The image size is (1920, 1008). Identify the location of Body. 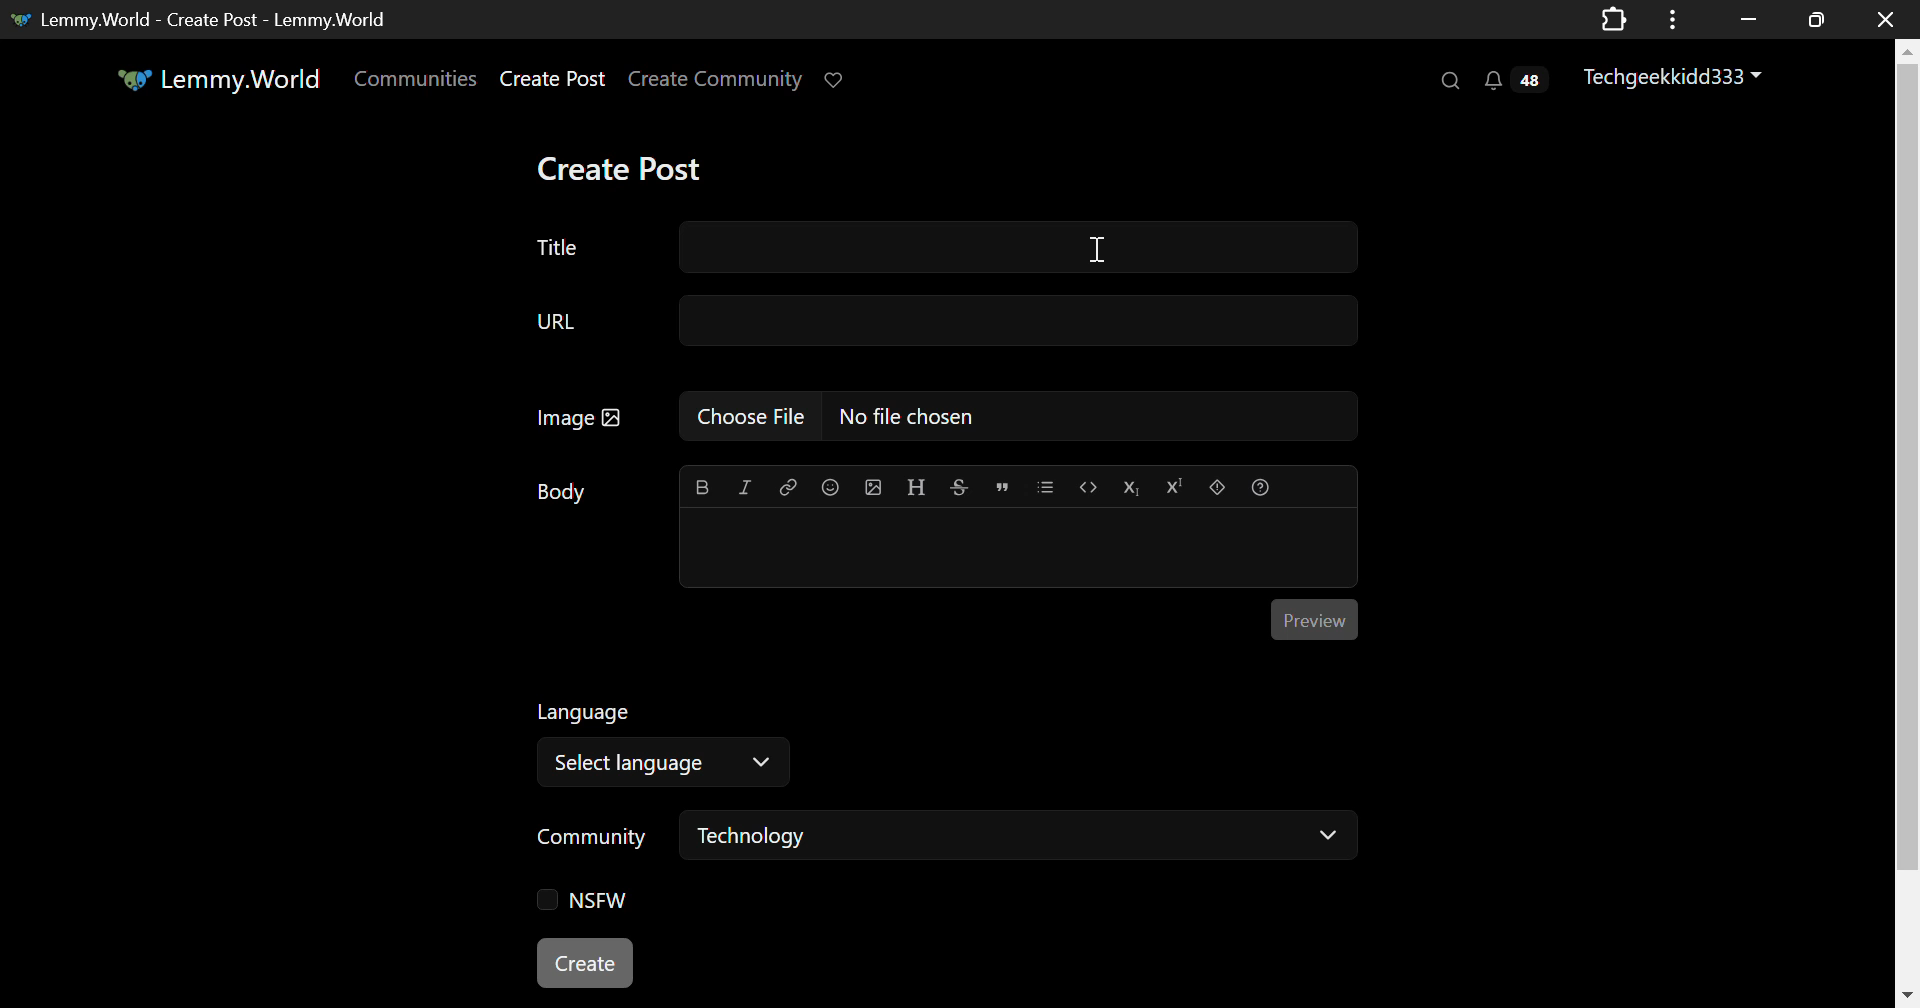
(560, 492).